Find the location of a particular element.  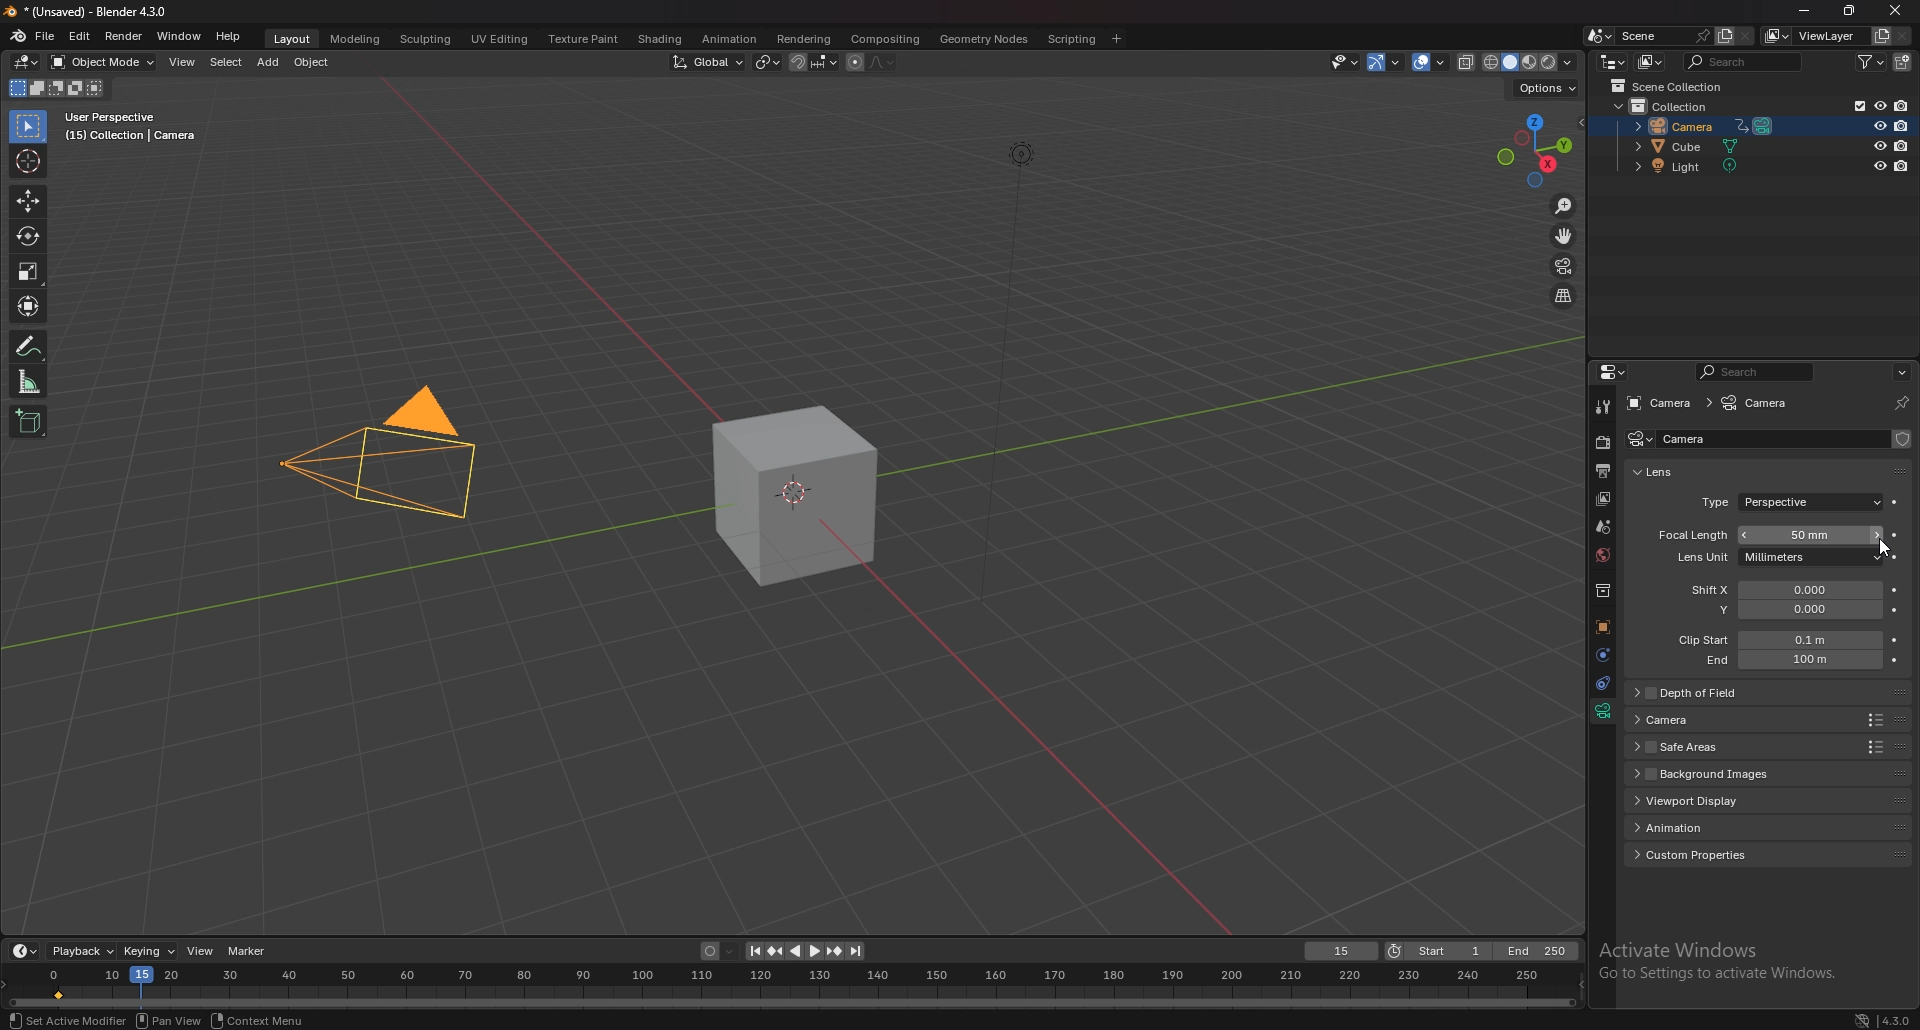

Close is located at coordinates (1892, 11).